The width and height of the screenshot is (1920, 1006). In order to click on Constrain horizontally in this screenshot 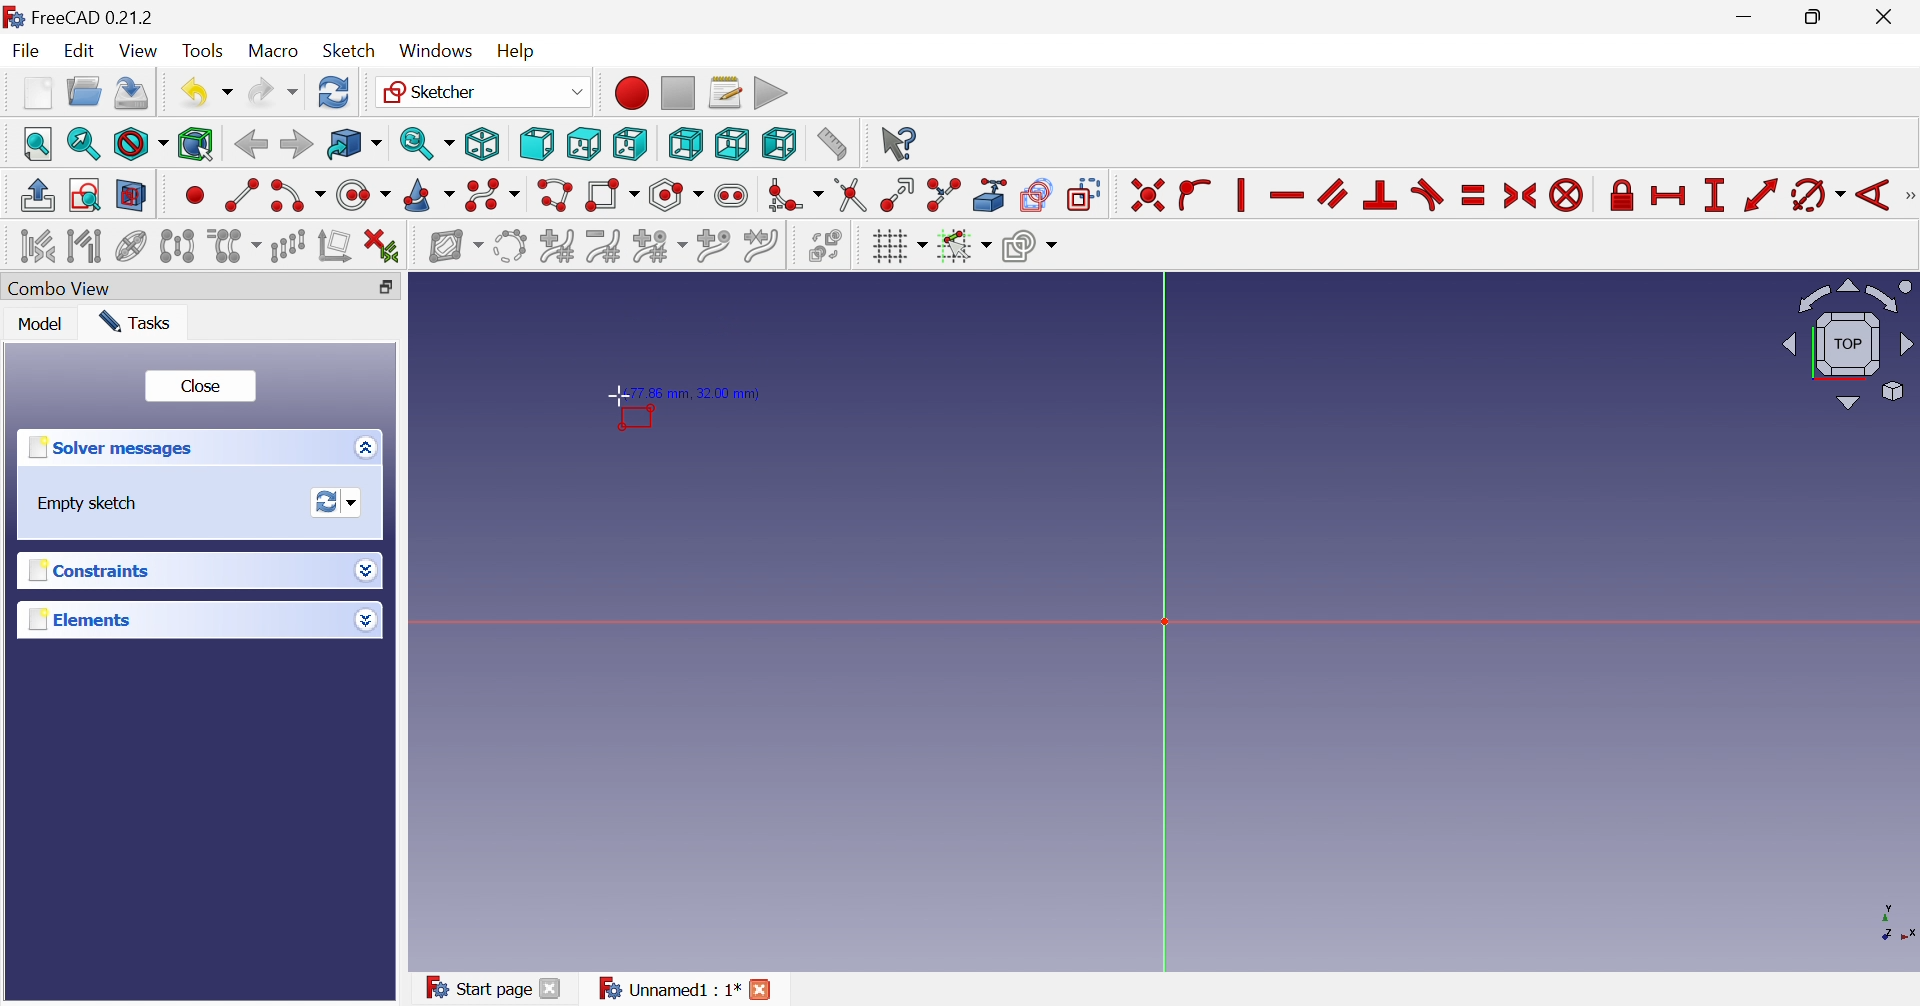, I will do `click(1286, 196)`.